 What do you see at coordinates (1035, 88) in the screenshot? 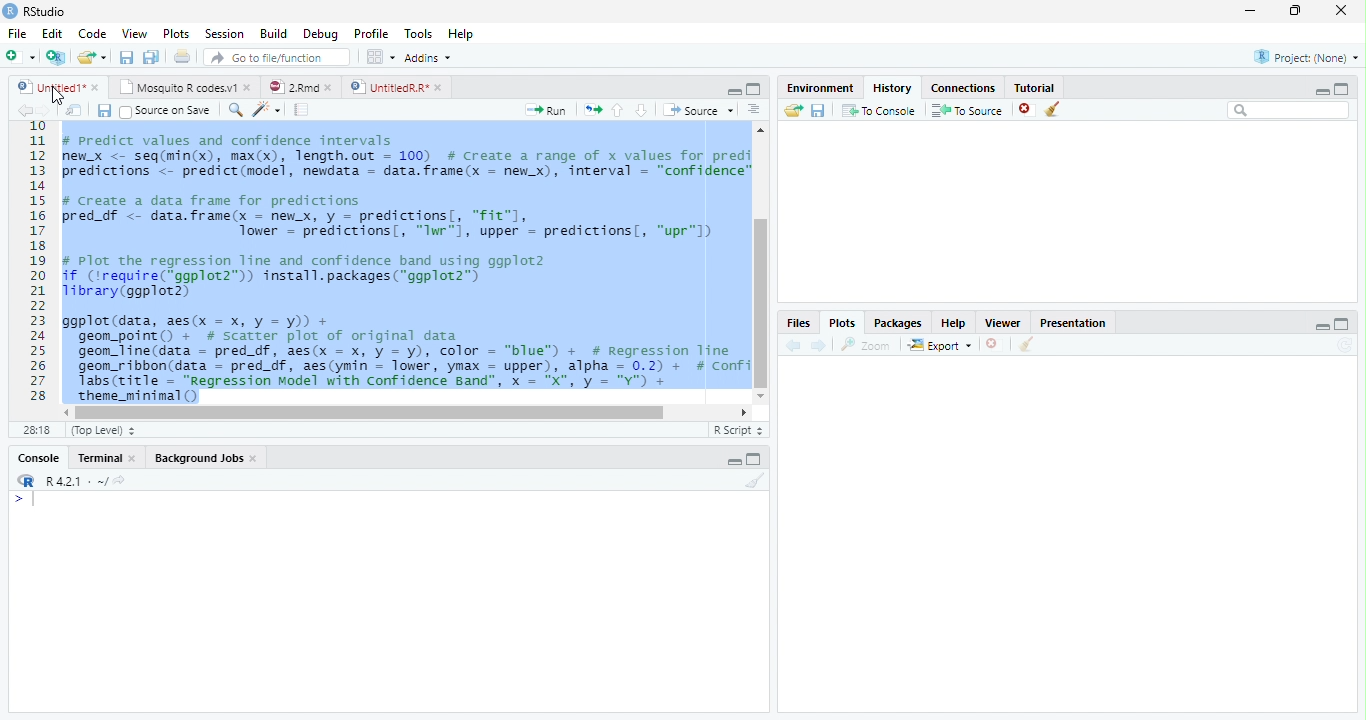
I see `Tutorial` at bounding box center [1035, 88].